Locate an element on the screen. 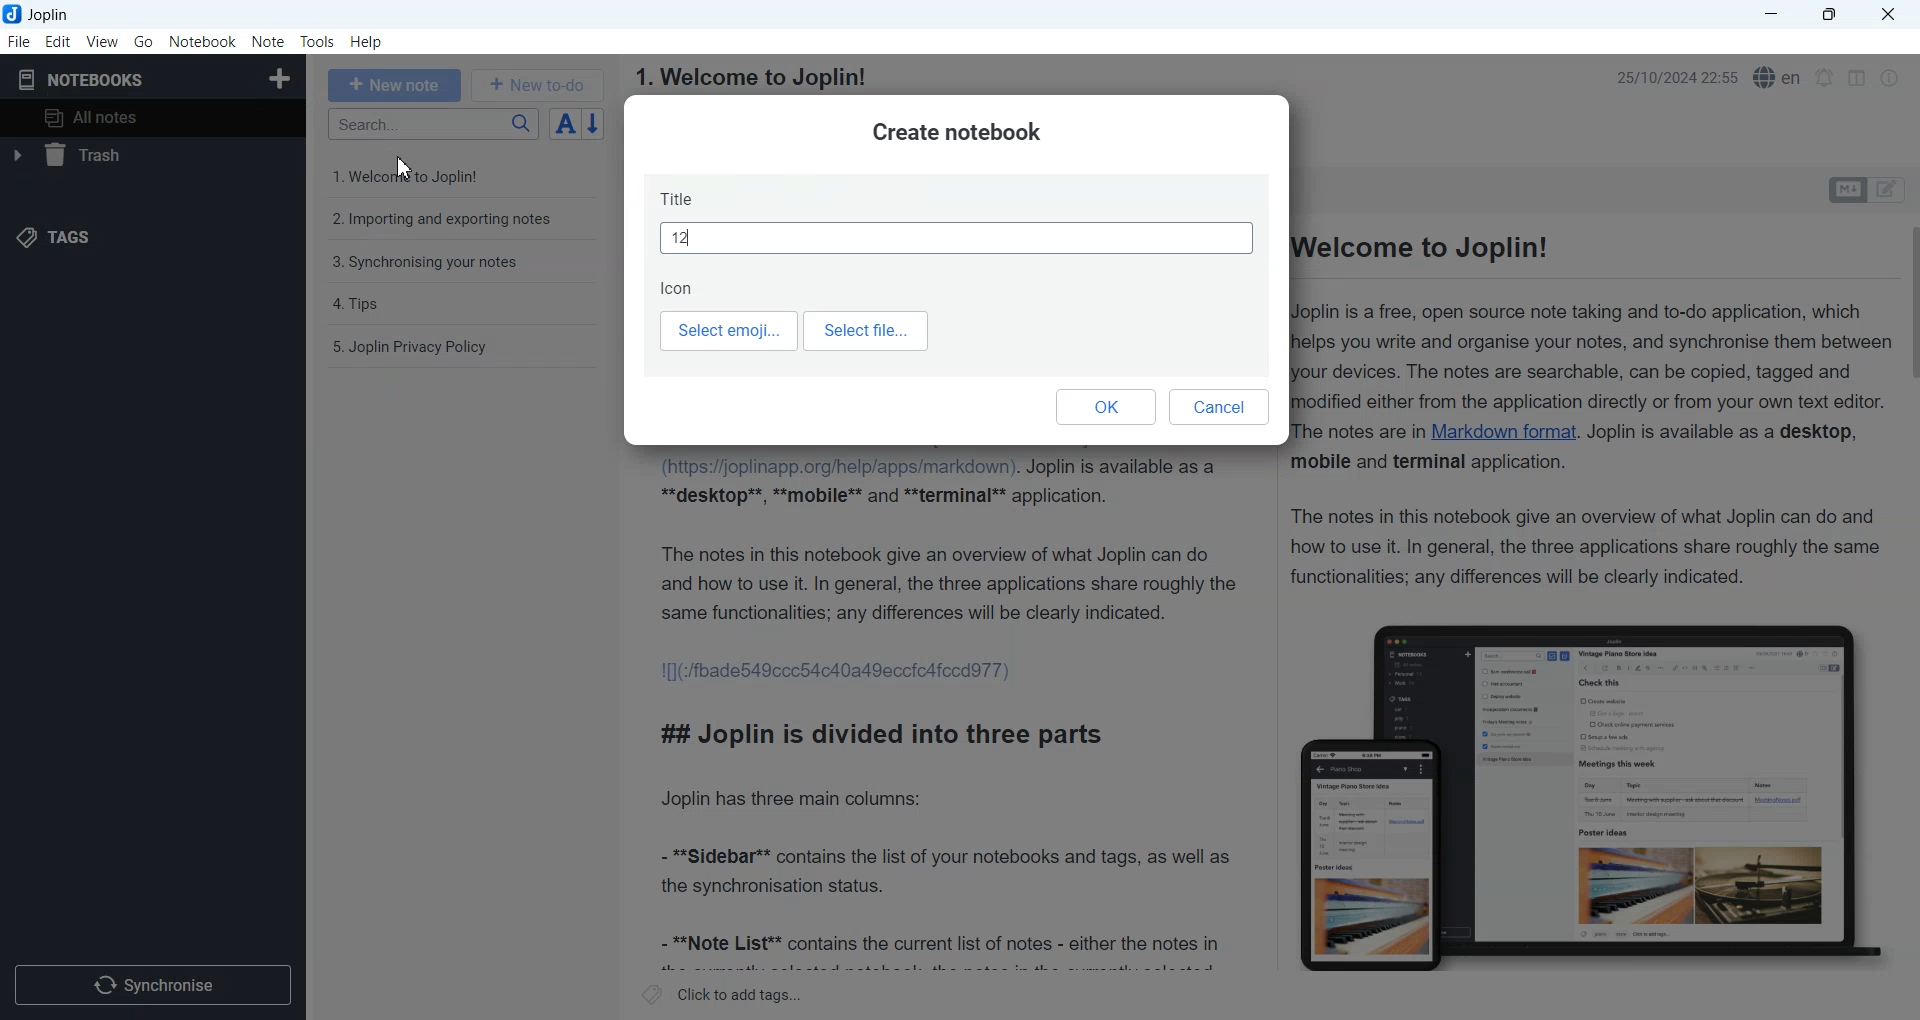  Notebook is located at coordinates (203, 42).